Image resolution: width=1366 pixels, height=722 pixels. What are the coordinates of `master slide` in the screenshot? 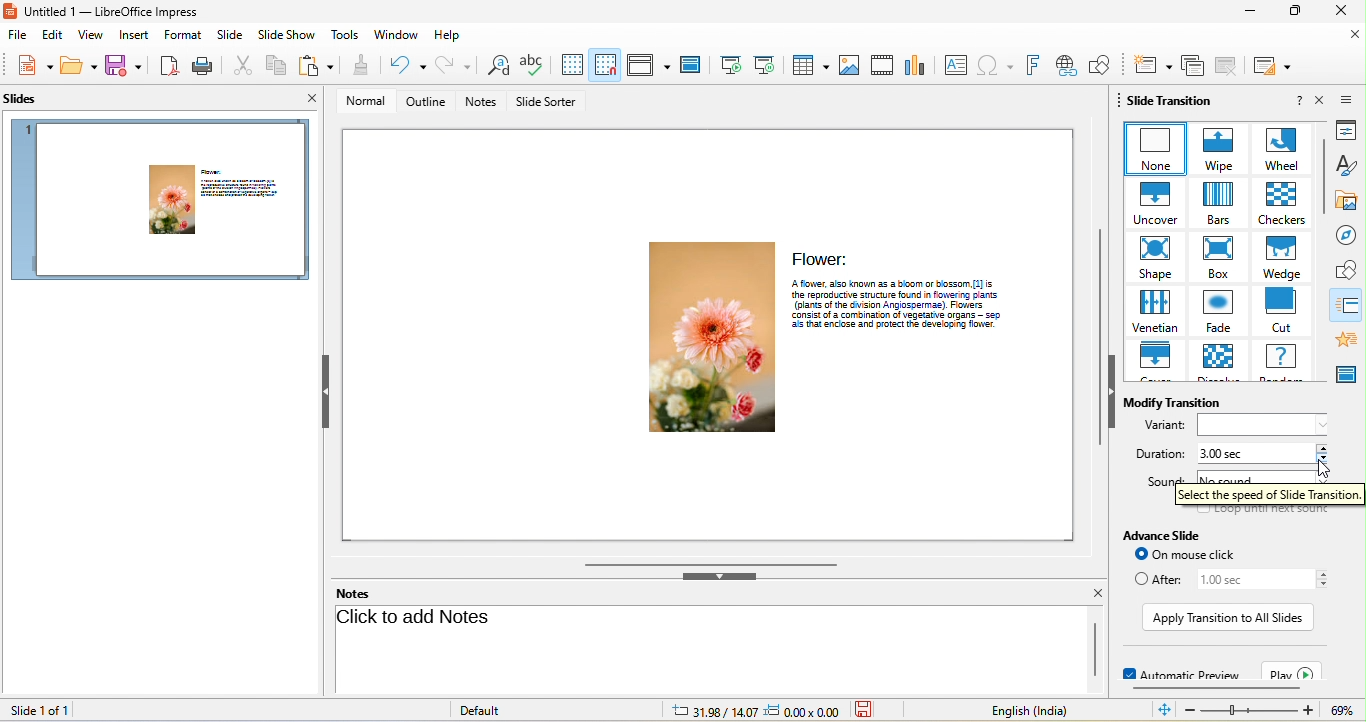 It's located at (1349, 375).